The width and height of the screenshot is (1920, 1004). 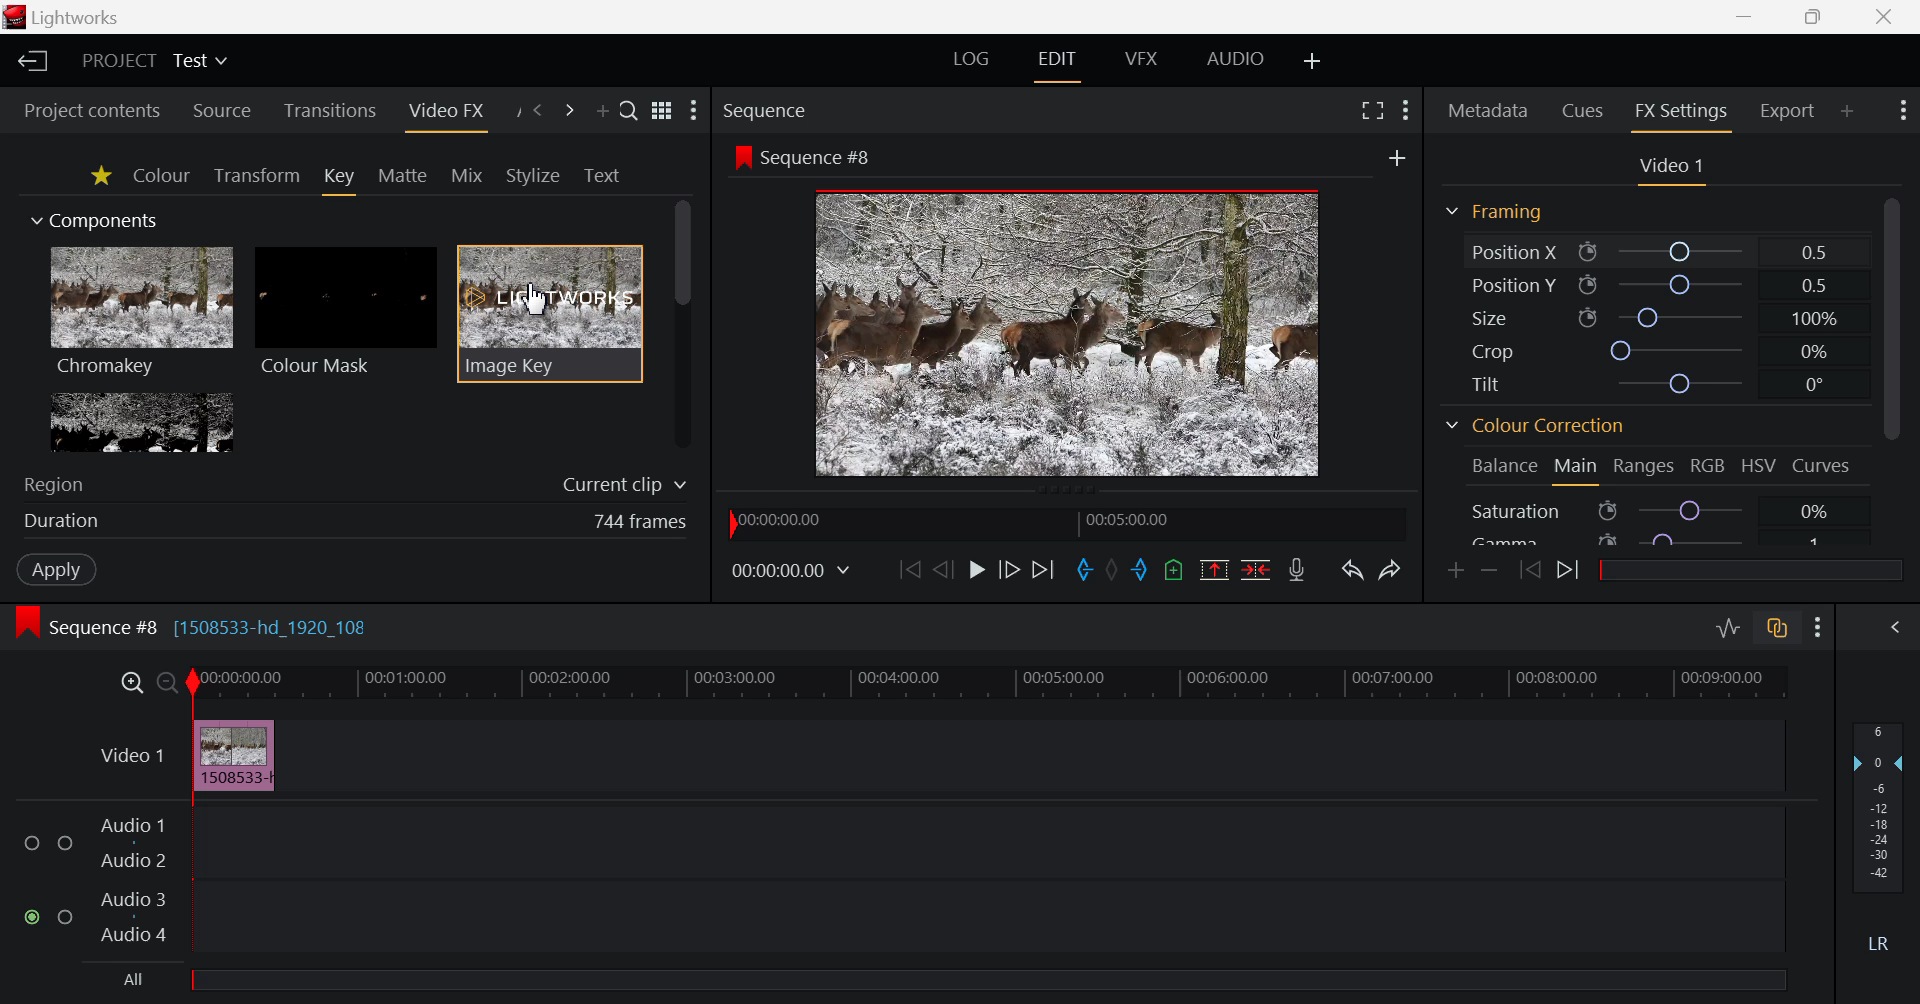 I want to click on Metadata, so click(x=1488, y=112).